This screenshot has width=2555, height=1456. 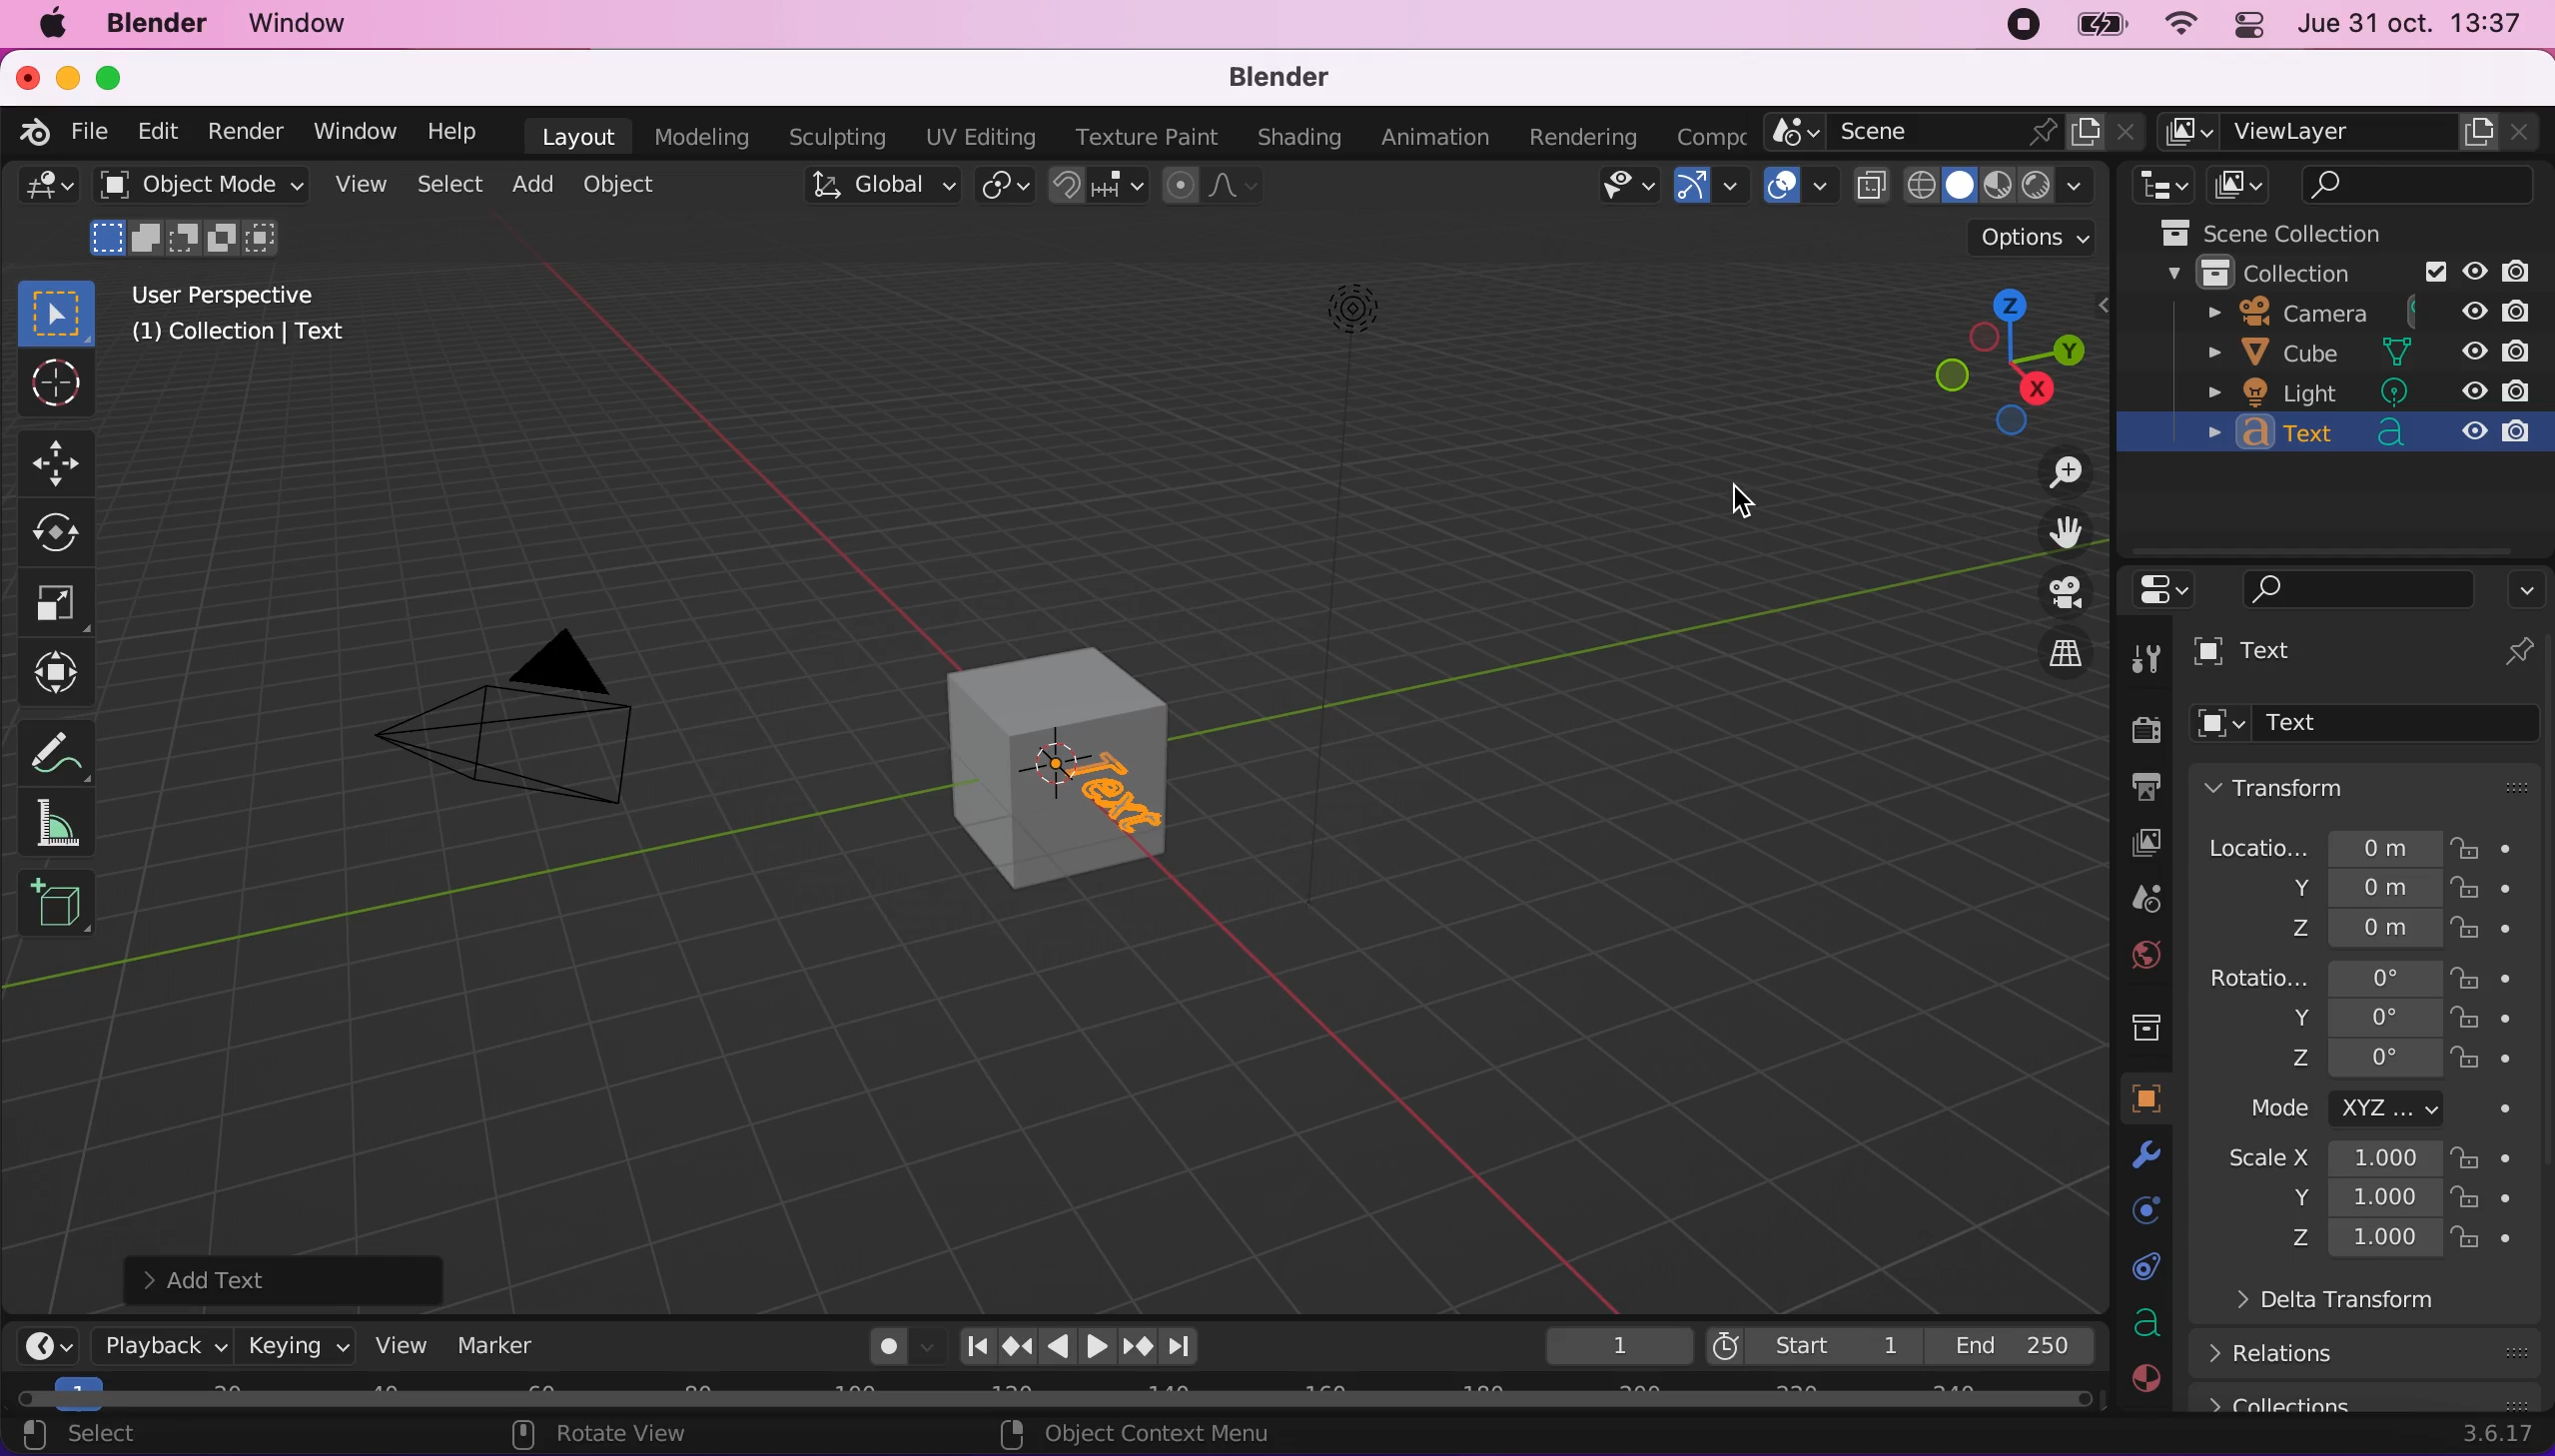 I want to click on add cube, so click(x=59, y=914).